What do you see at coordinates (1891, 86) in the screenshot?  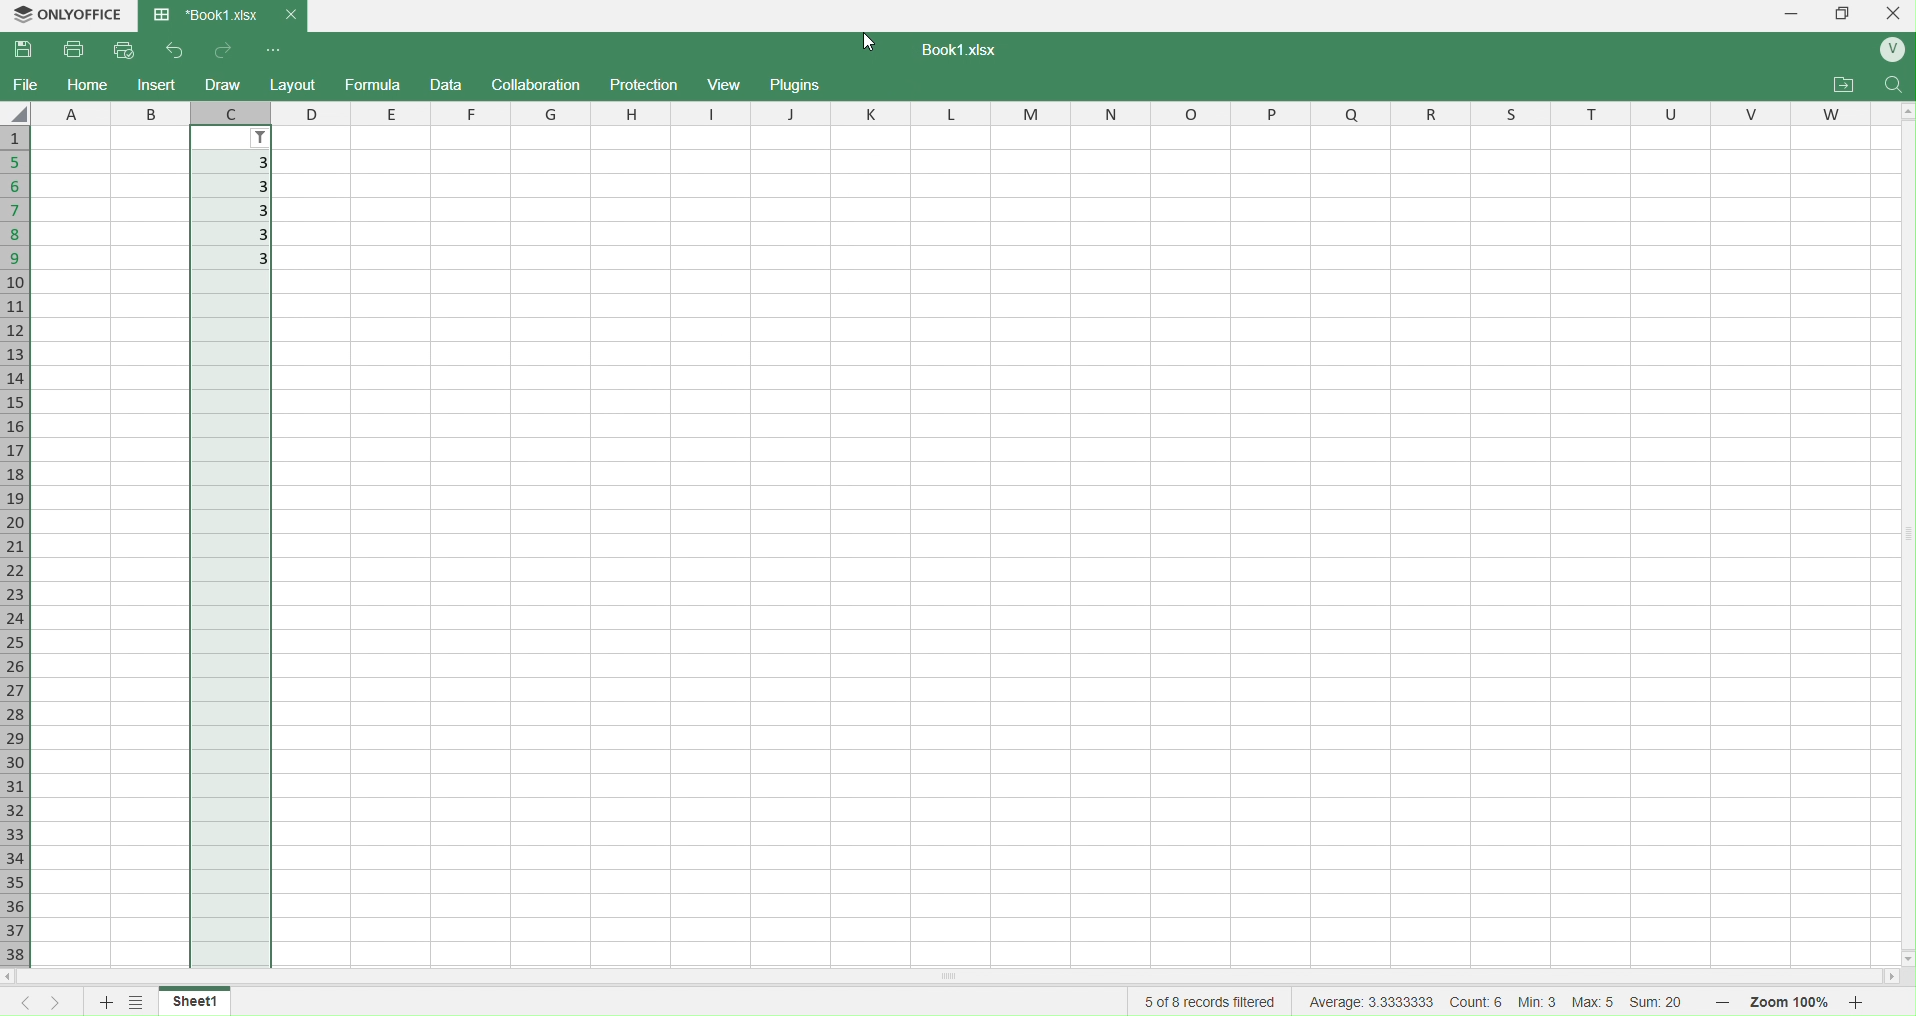 I see `Find` at bounding box center [1891, 86].